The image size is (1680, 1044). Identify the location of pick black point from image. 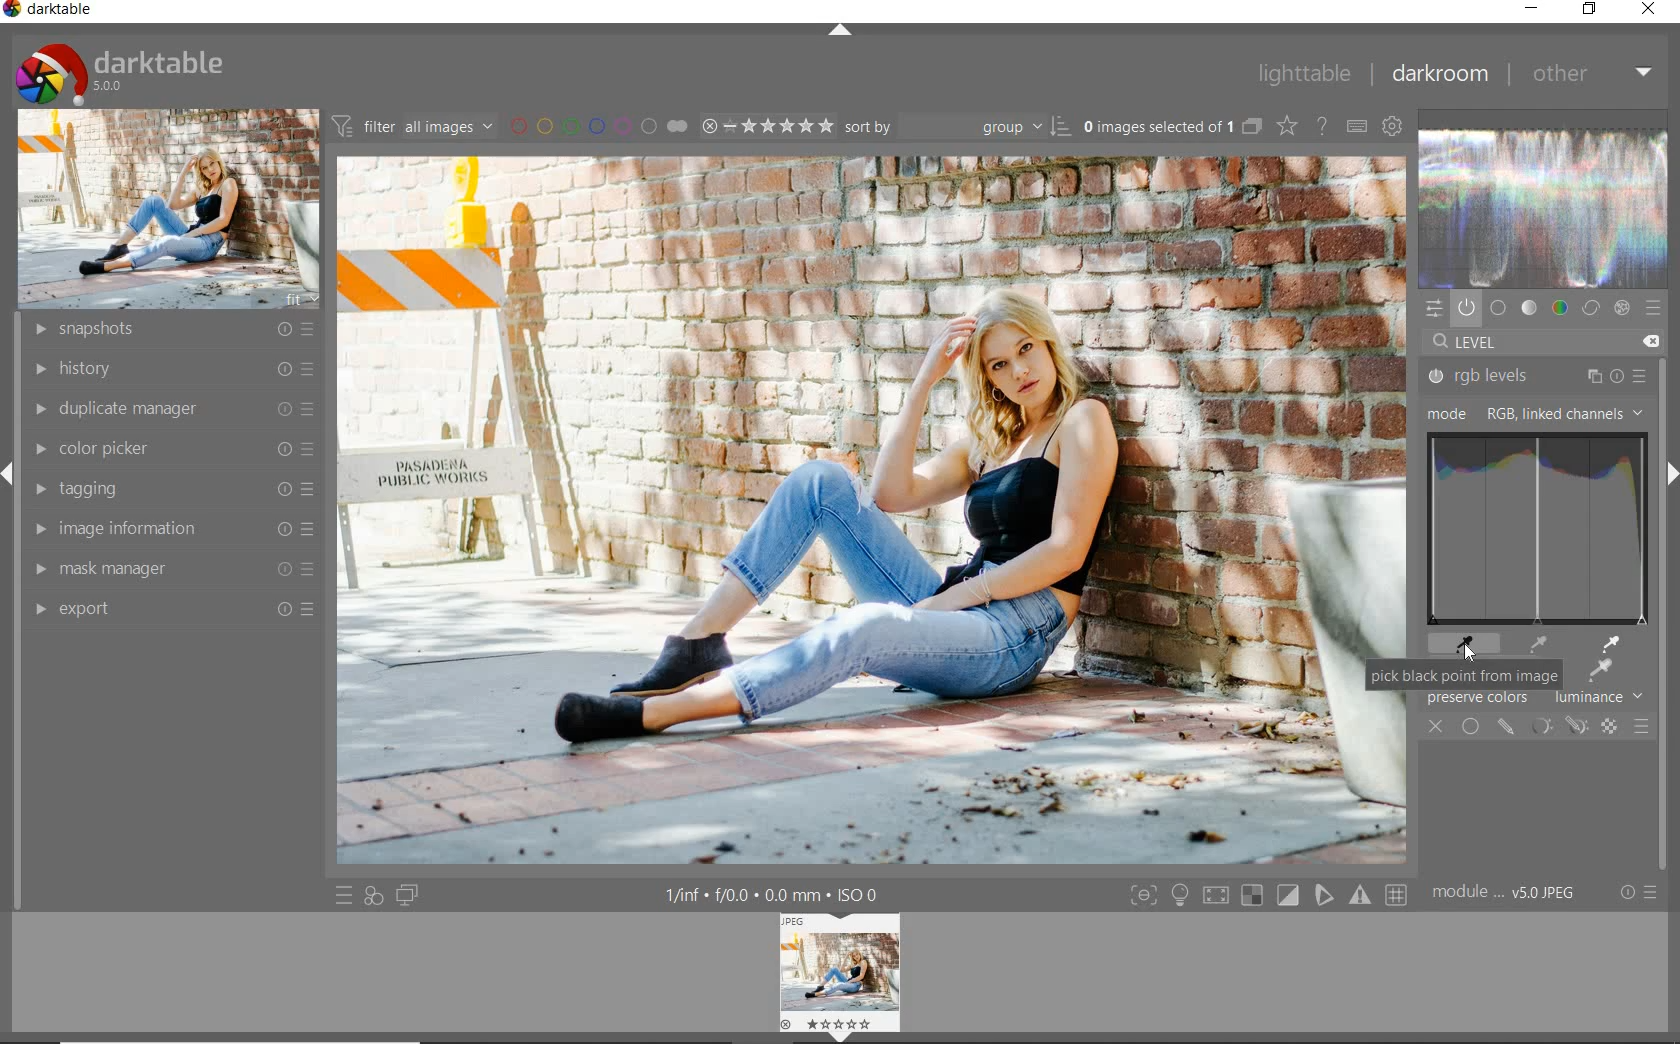
(1468, 673).